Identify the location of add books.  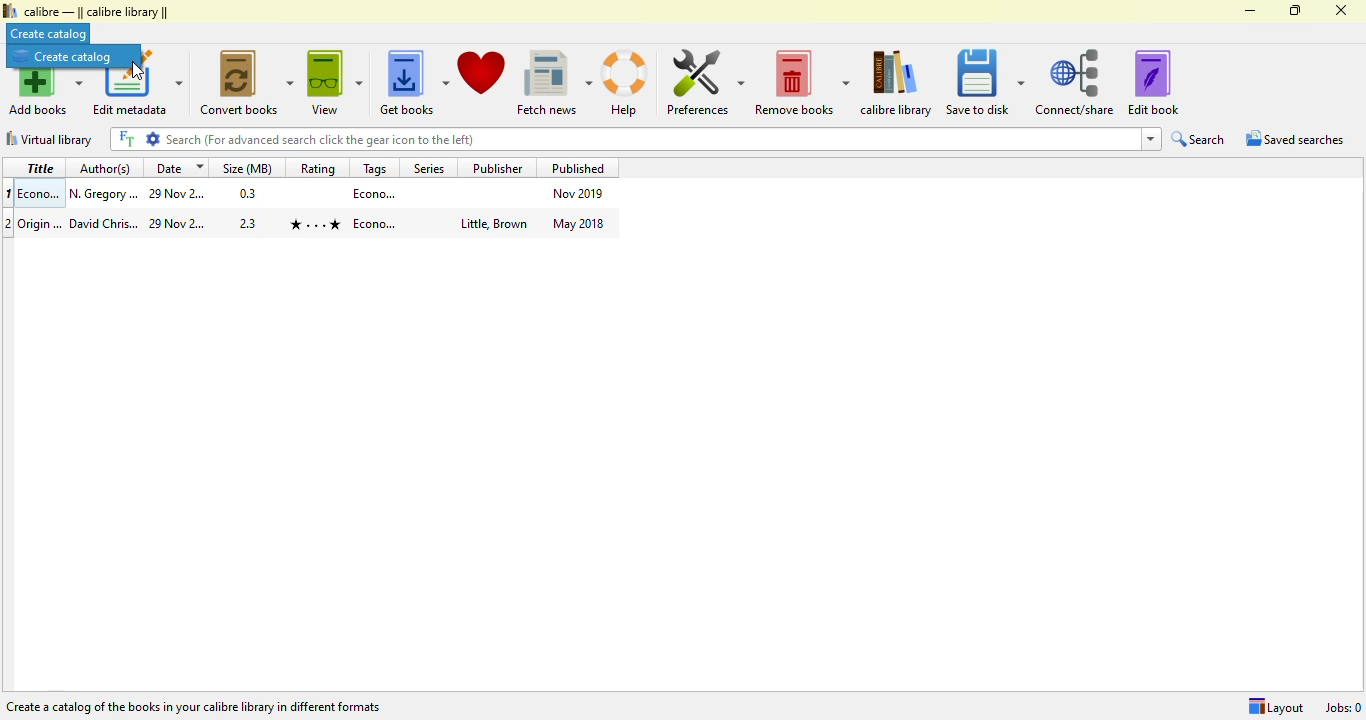
(44, 94).